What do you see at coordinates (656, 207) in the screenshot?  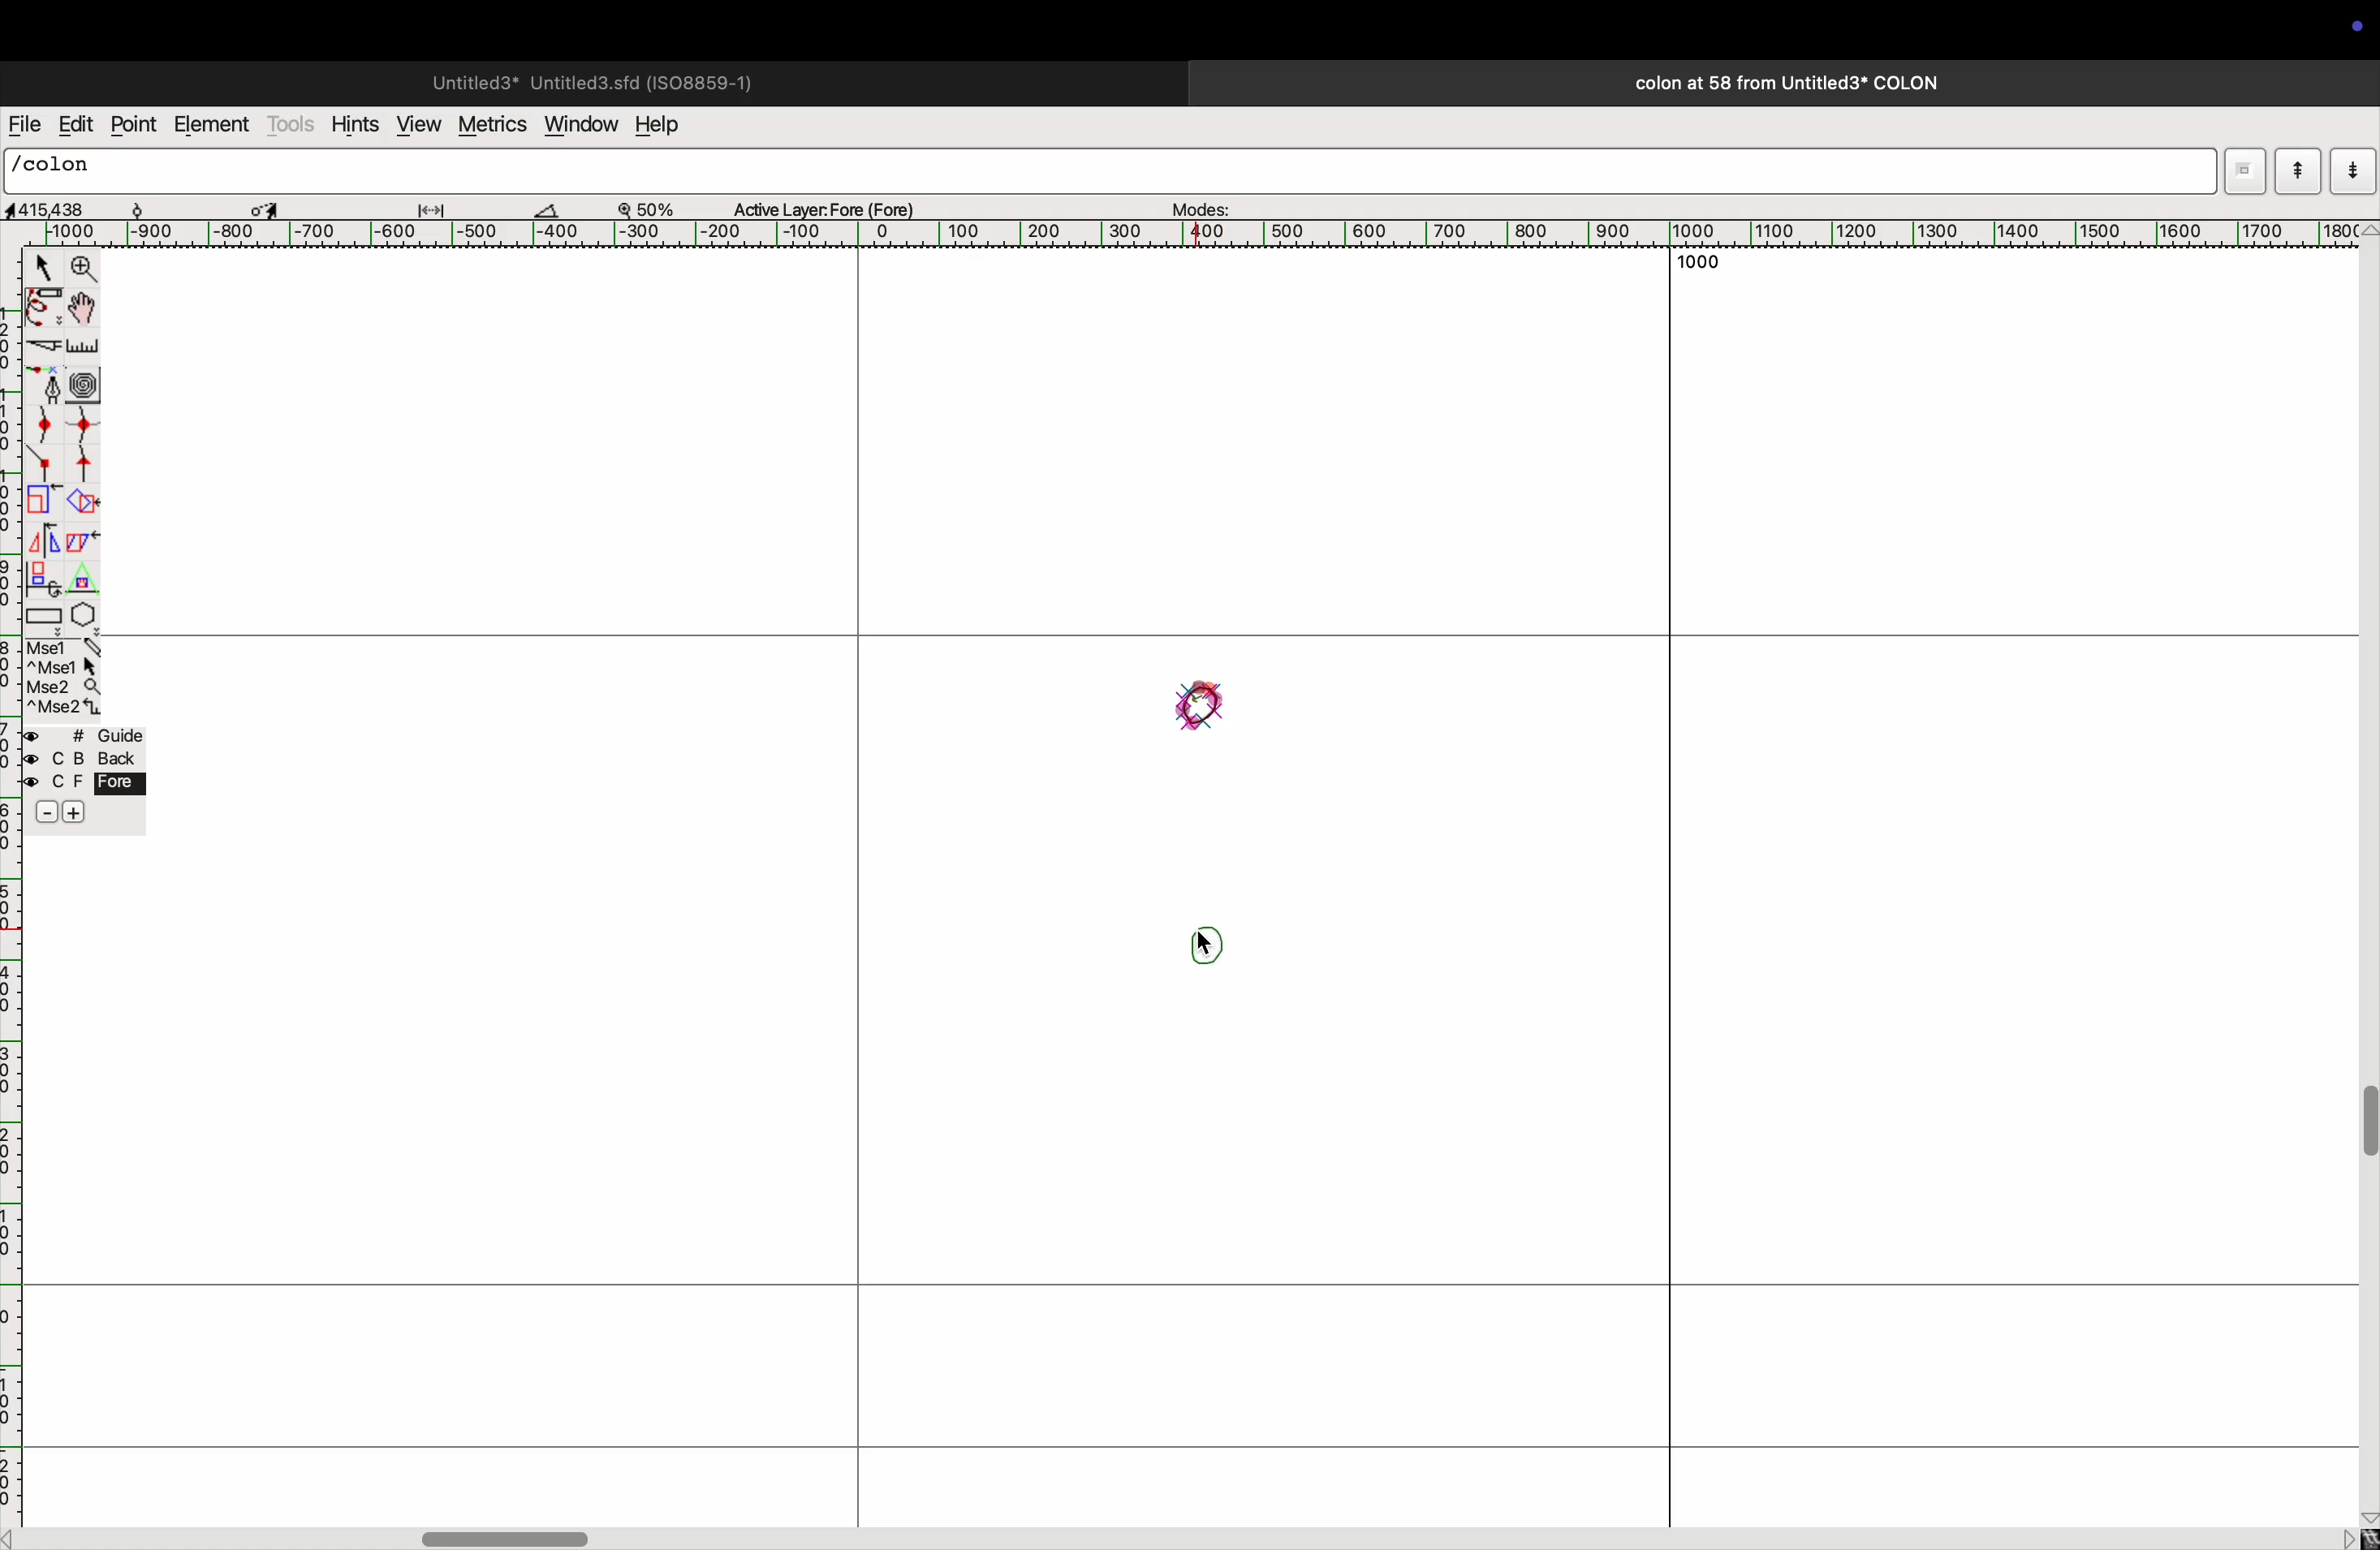 I see `zoom` at bounding box center [656, 207].